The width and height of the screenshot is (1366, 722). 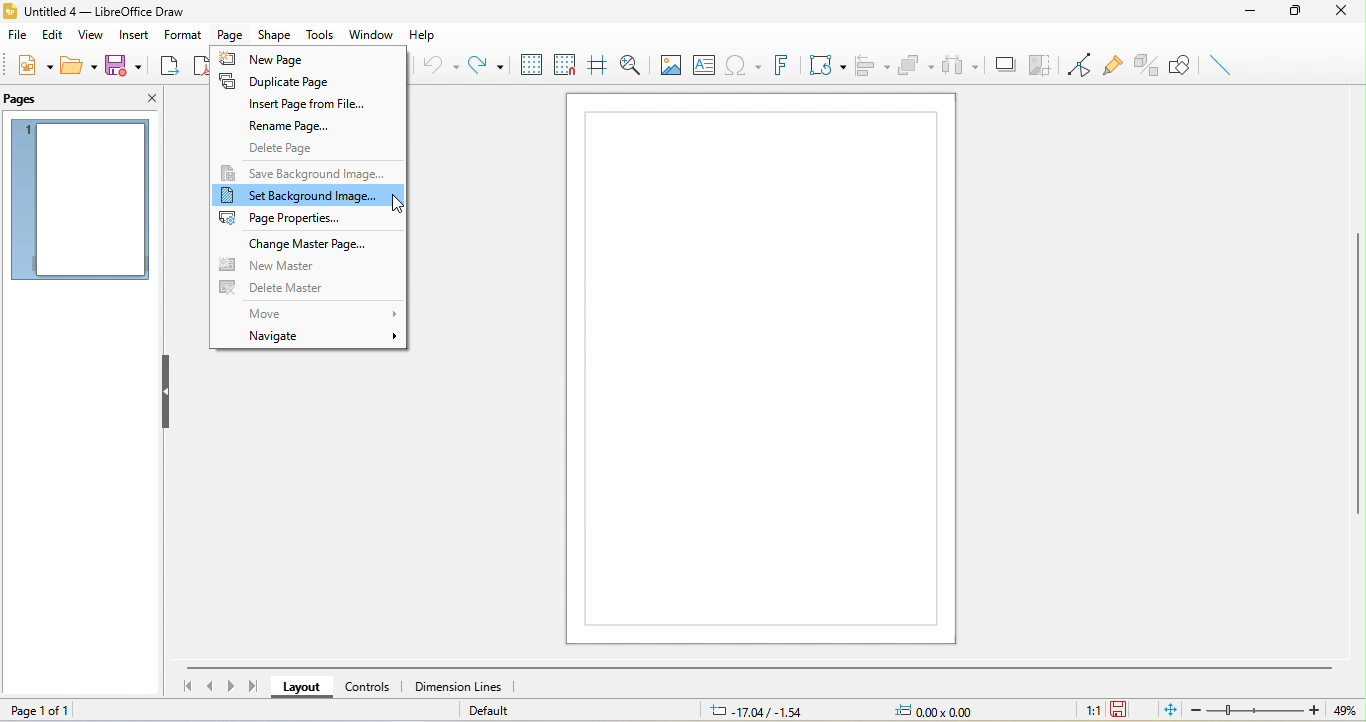 I want to click on change master page, so click(x=310, y=244).